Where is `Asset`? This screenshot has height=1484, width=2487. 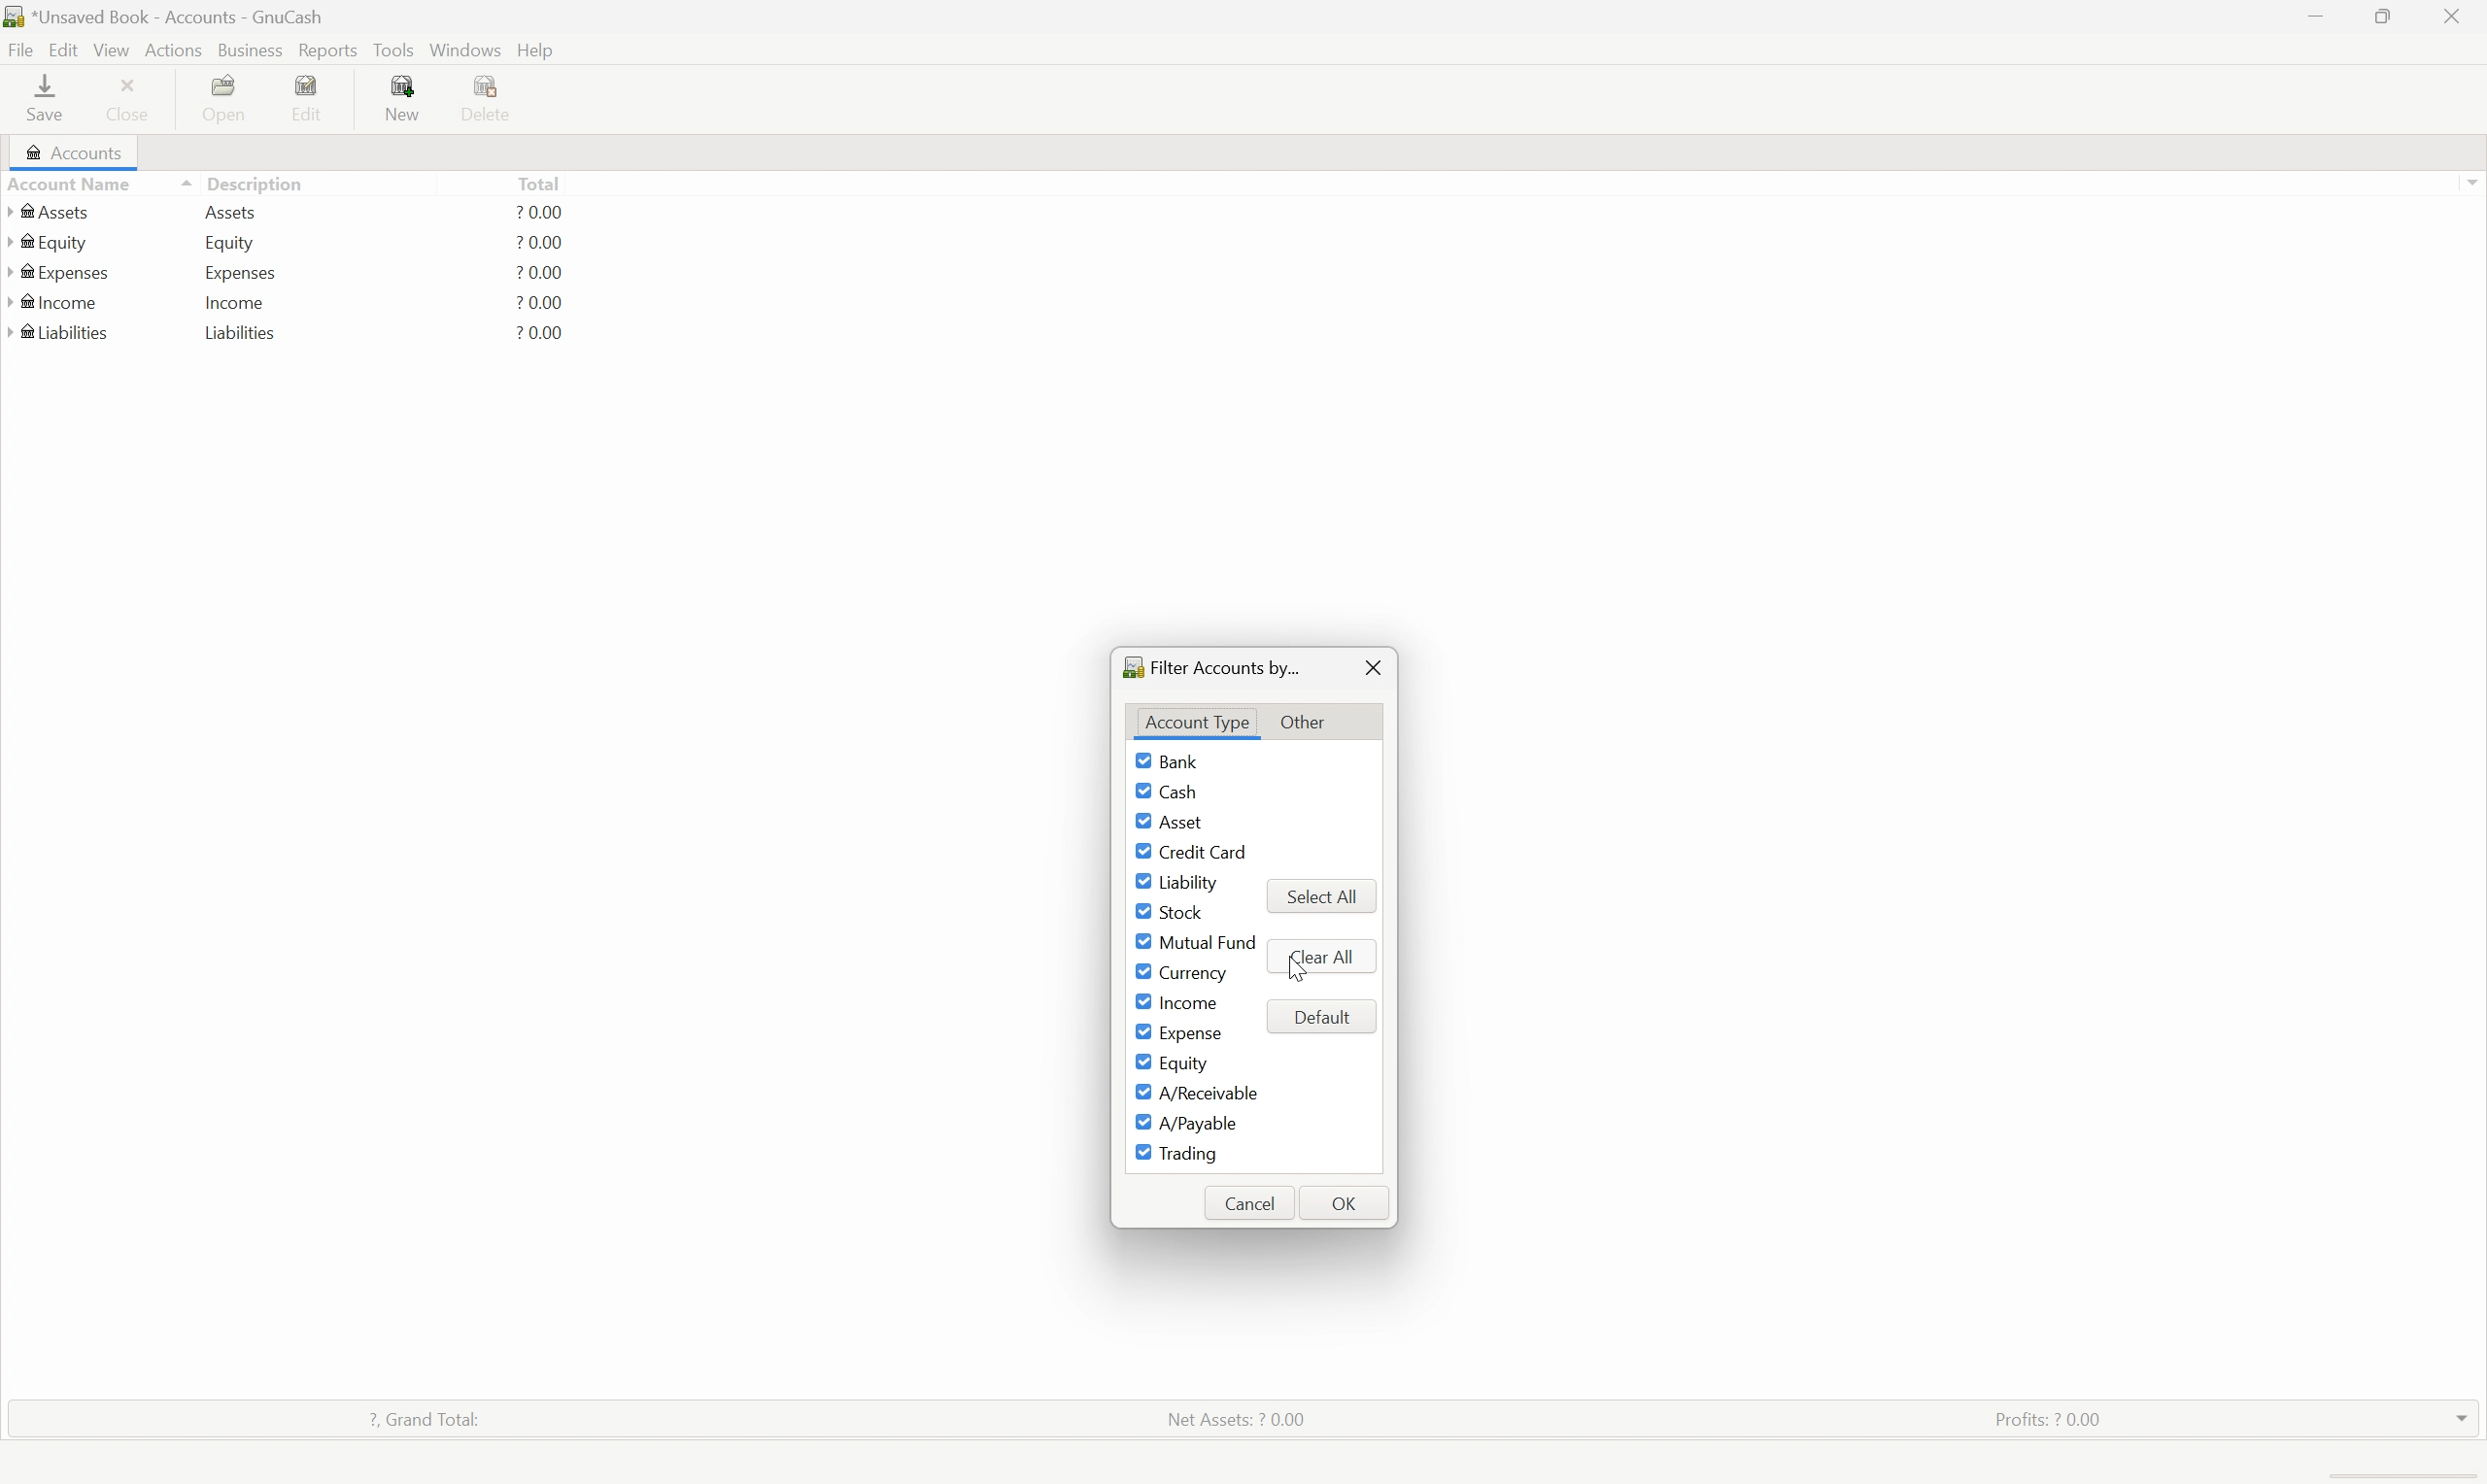
Asset is located at coordinates (1186, 822).